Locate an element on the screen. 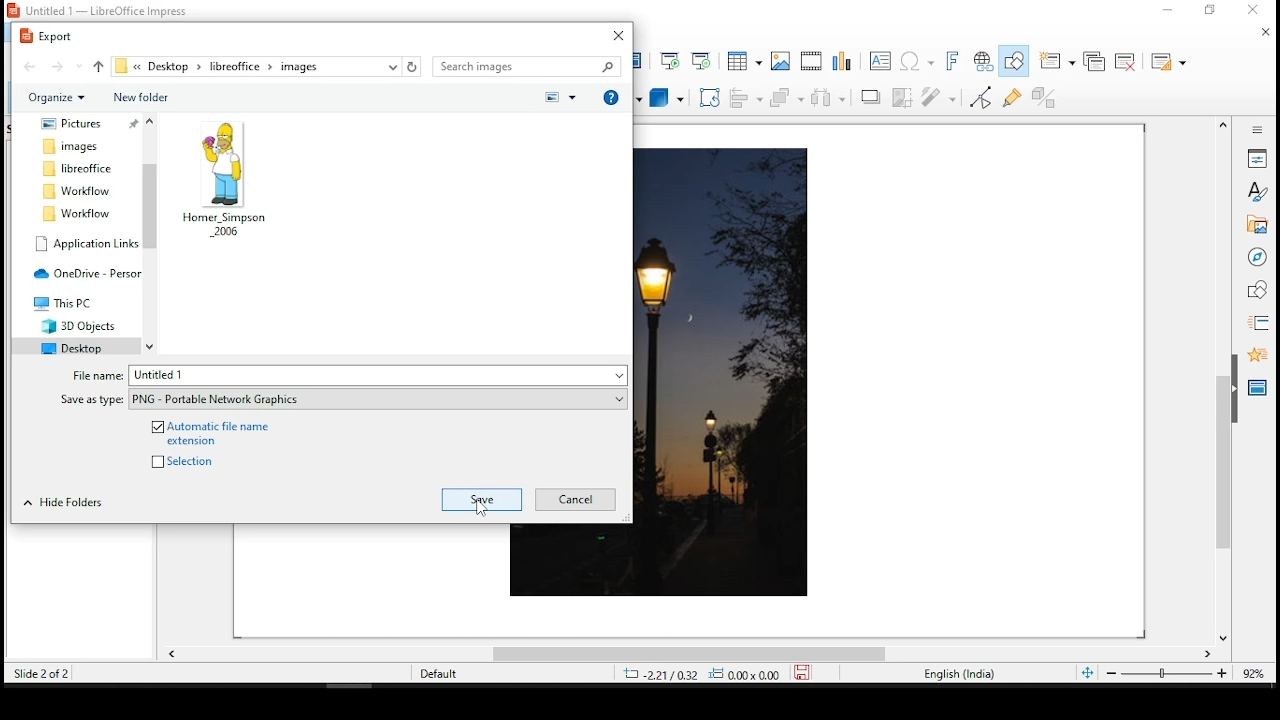  slide transition is located at coordinates (1261, 324).